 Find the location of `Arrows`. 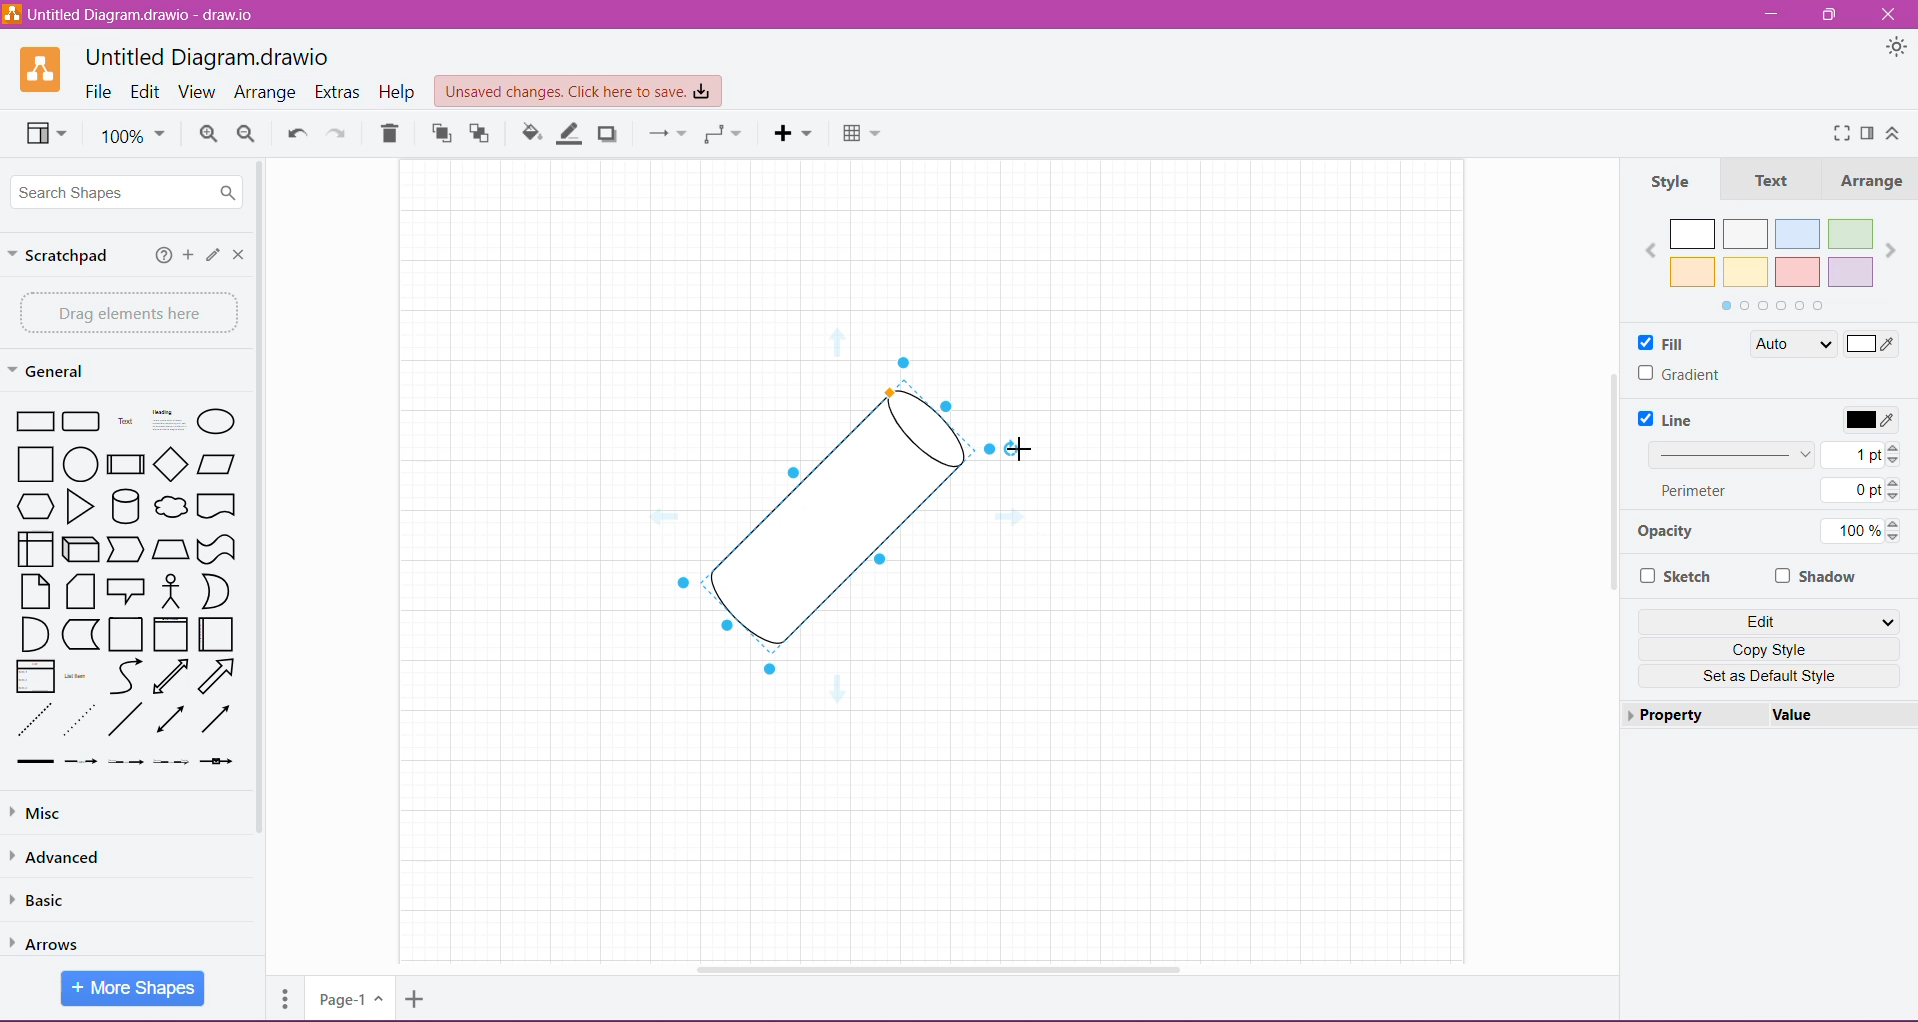

Arrows is located at coordinates (57, 939).